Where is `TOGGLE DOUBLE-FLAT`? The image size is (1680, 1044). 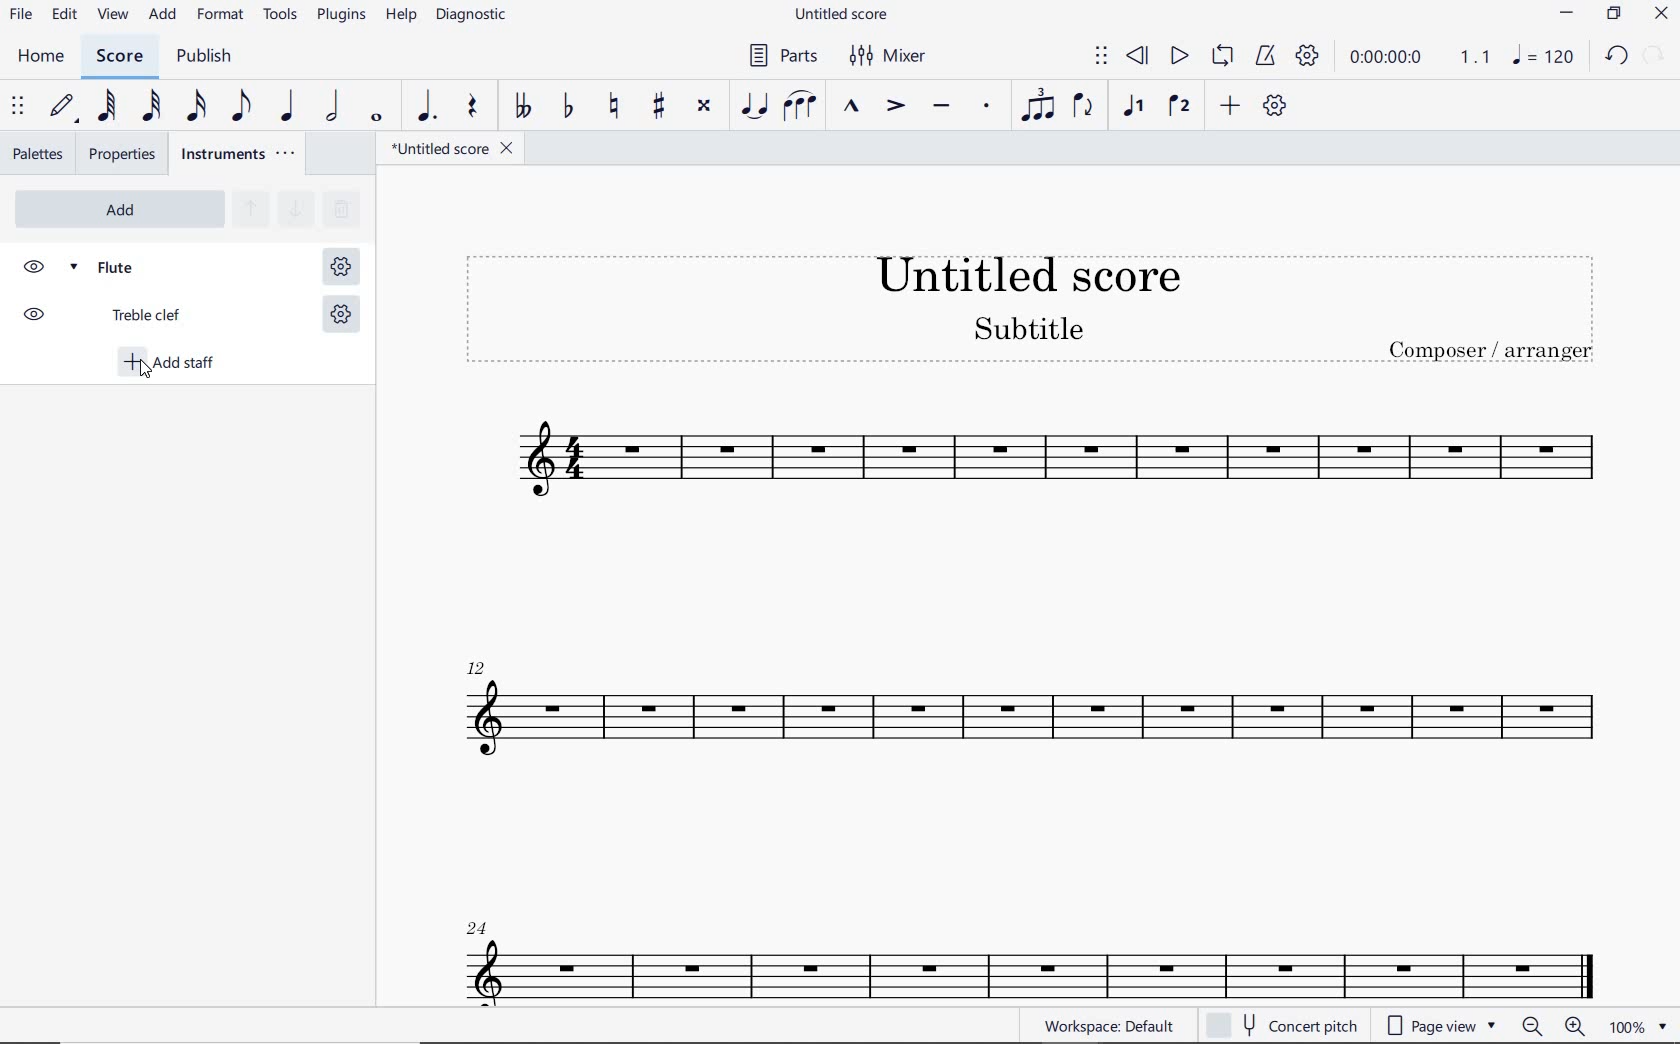
TOGGLE DOUBLE-FLAT is located at coordinates (521, 107).